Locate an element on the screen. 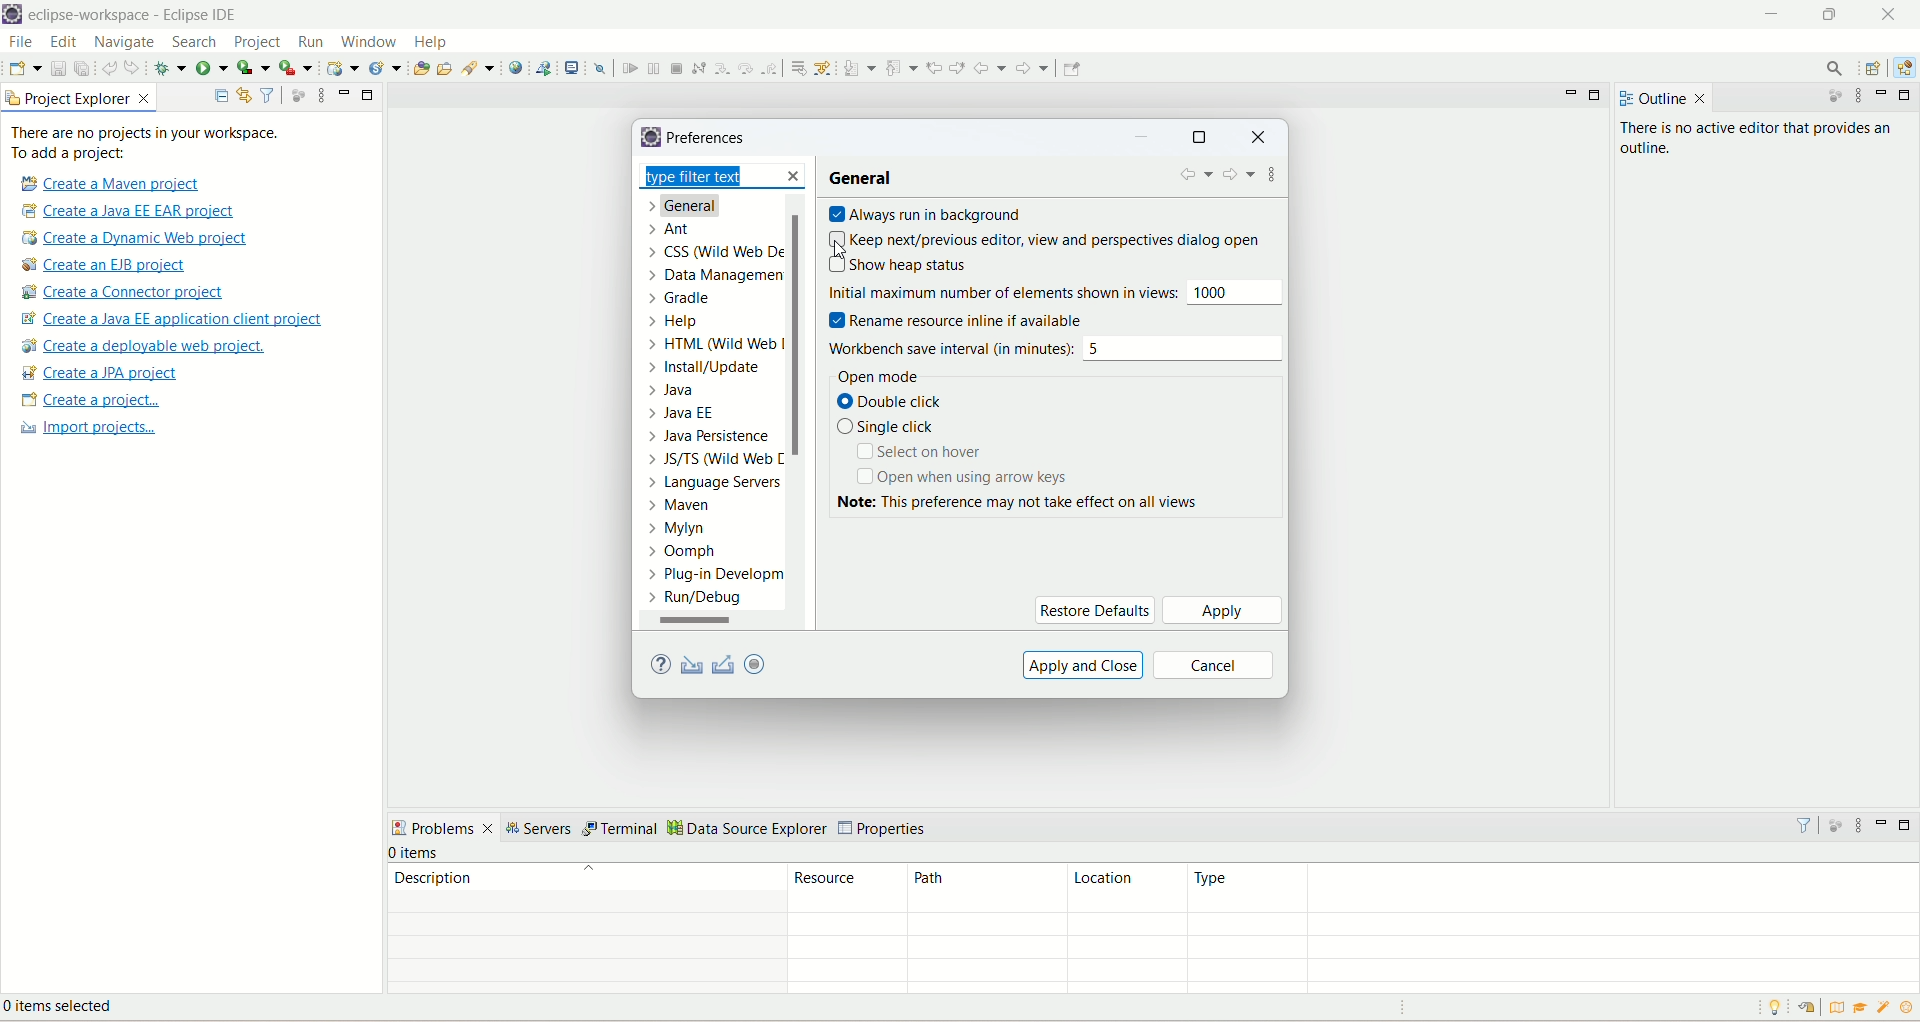  Java EE is located at coordinates (1902, 71).